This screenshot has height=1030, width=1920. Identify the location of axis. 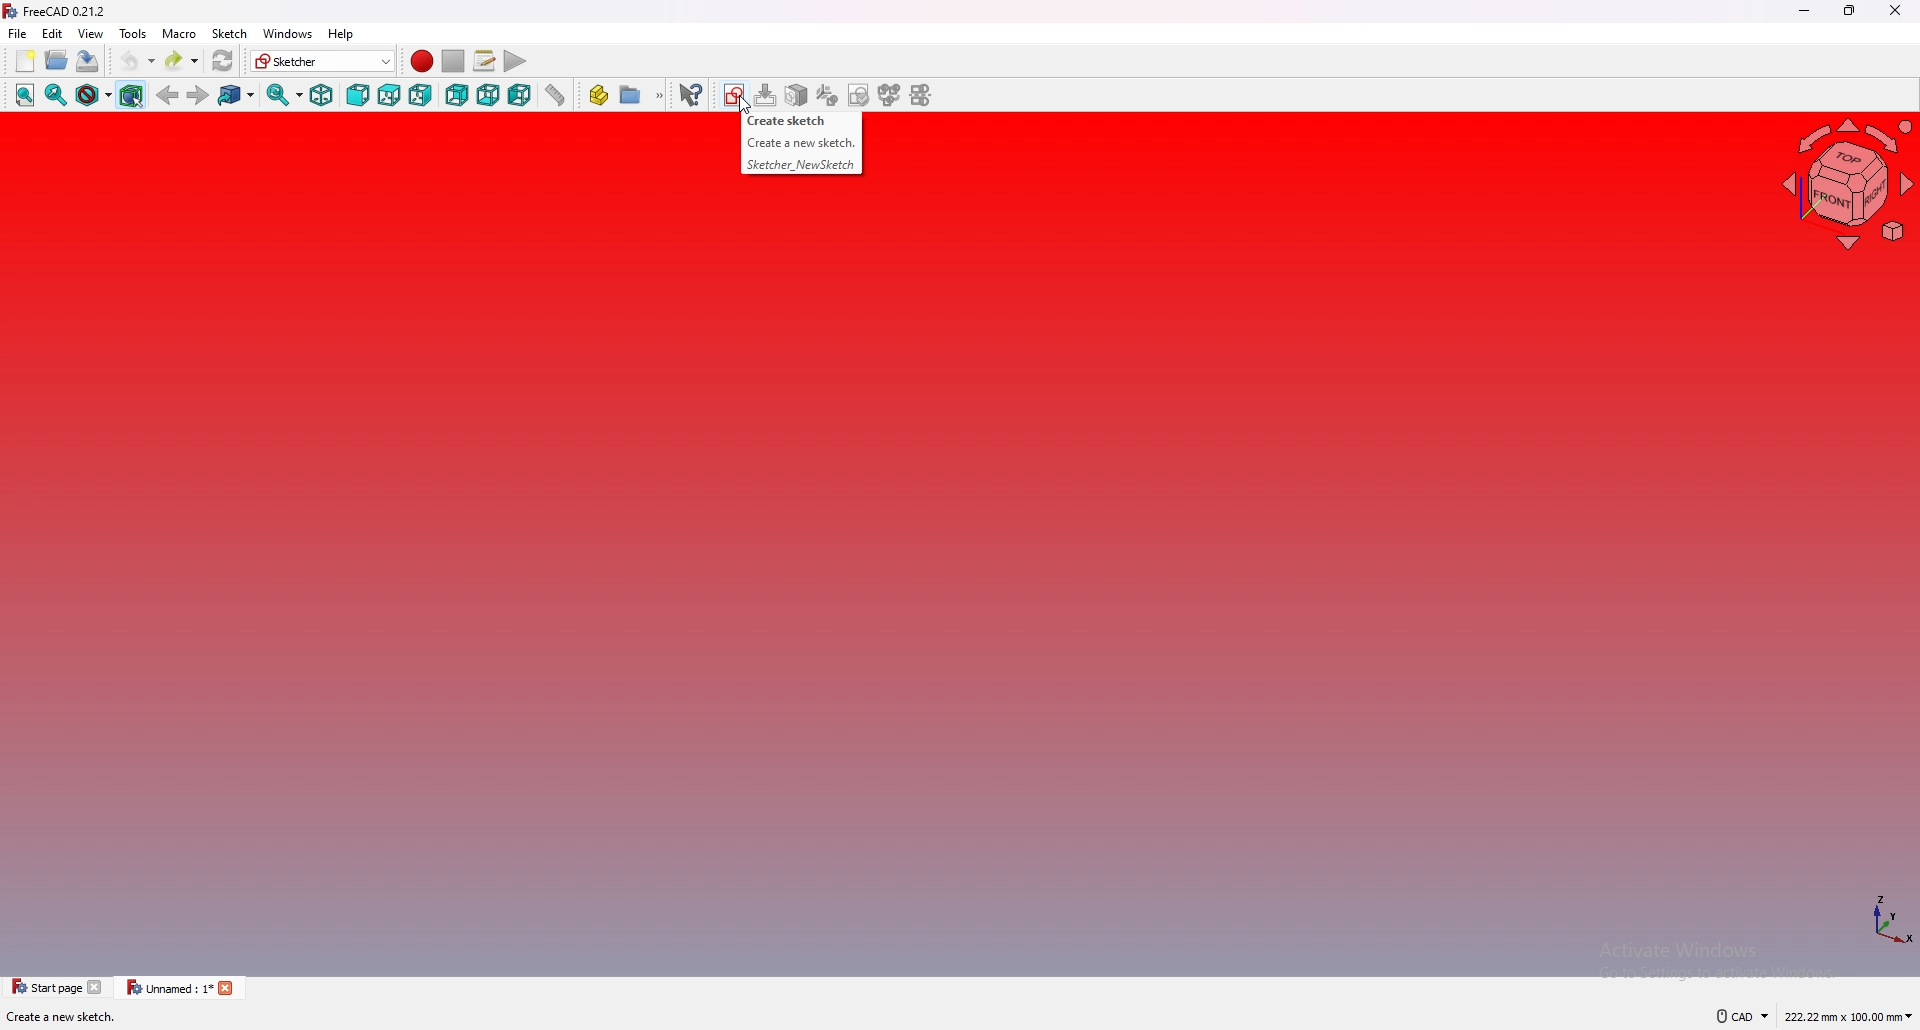
(1889, 920).